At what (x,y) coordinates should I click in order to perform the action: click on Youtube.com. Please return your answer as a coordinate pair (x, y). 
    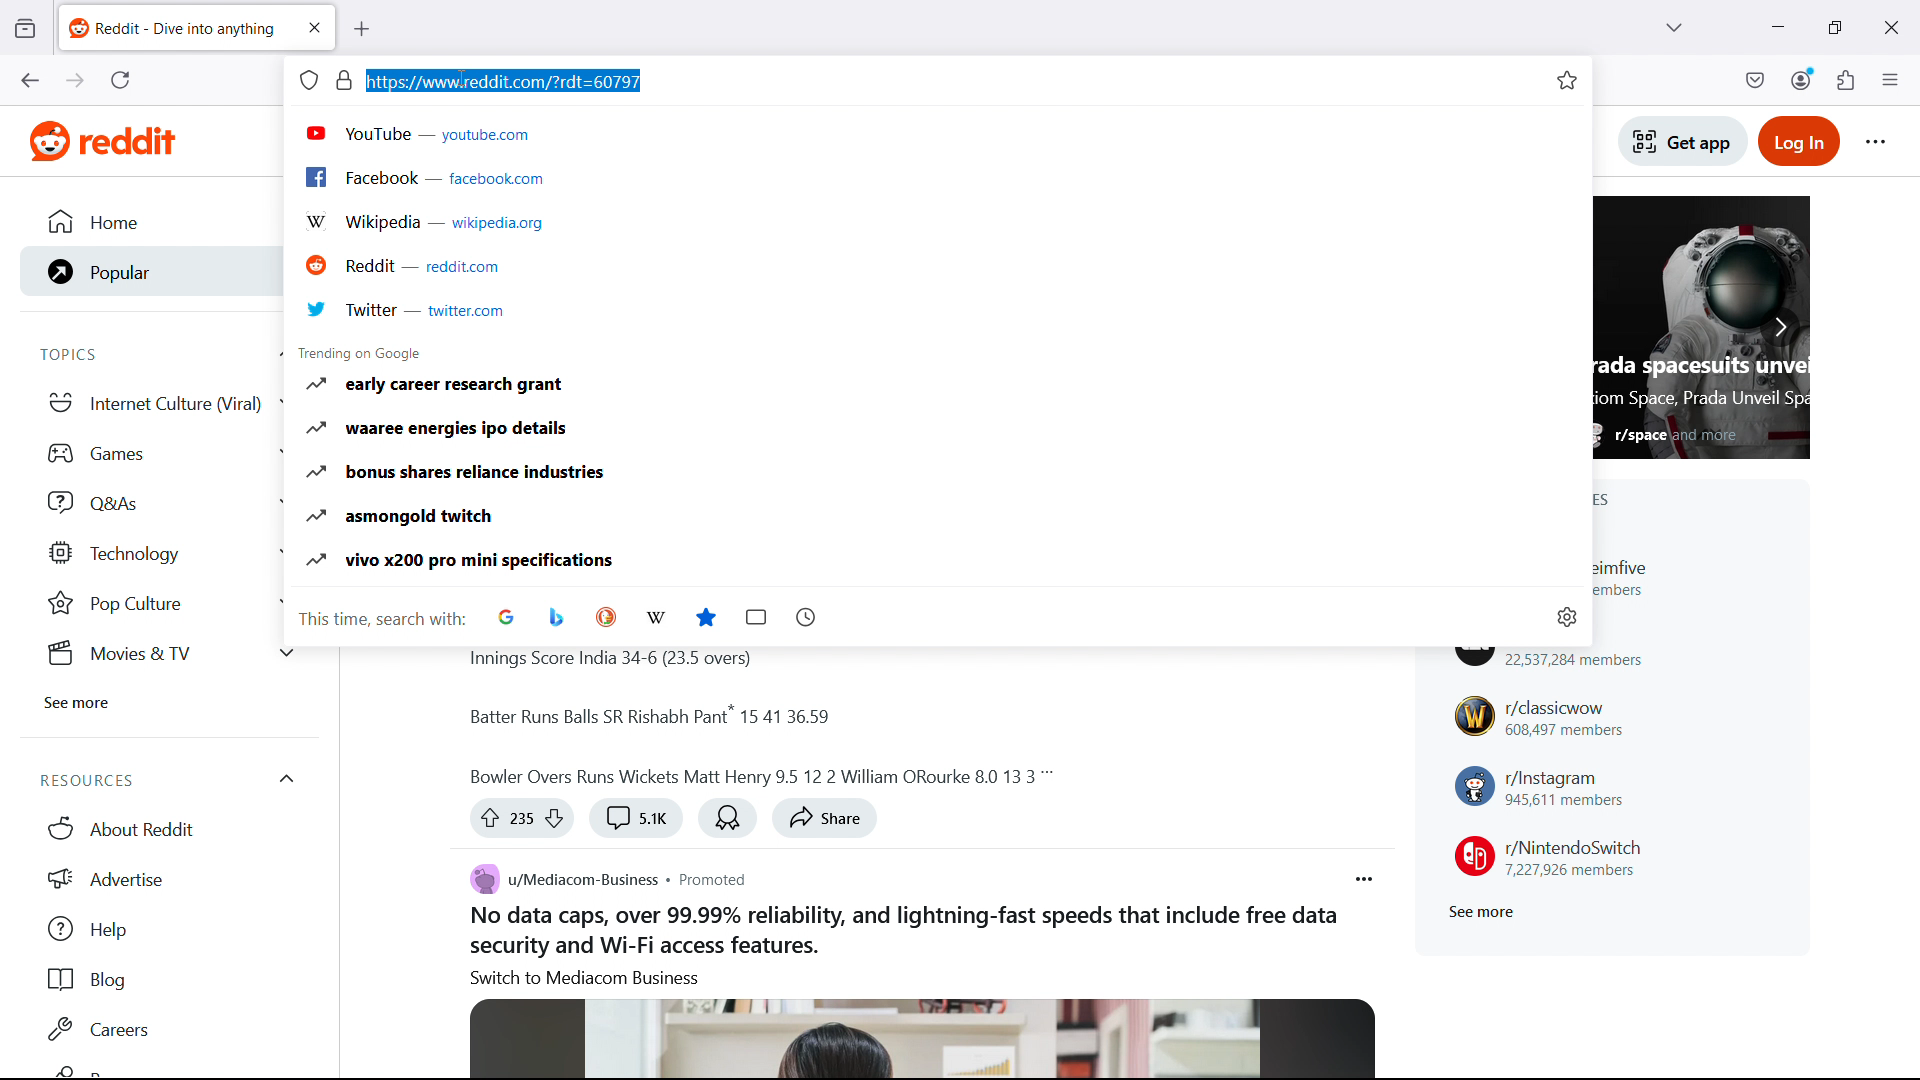
    Looking at the image, I should click on (939, 132).